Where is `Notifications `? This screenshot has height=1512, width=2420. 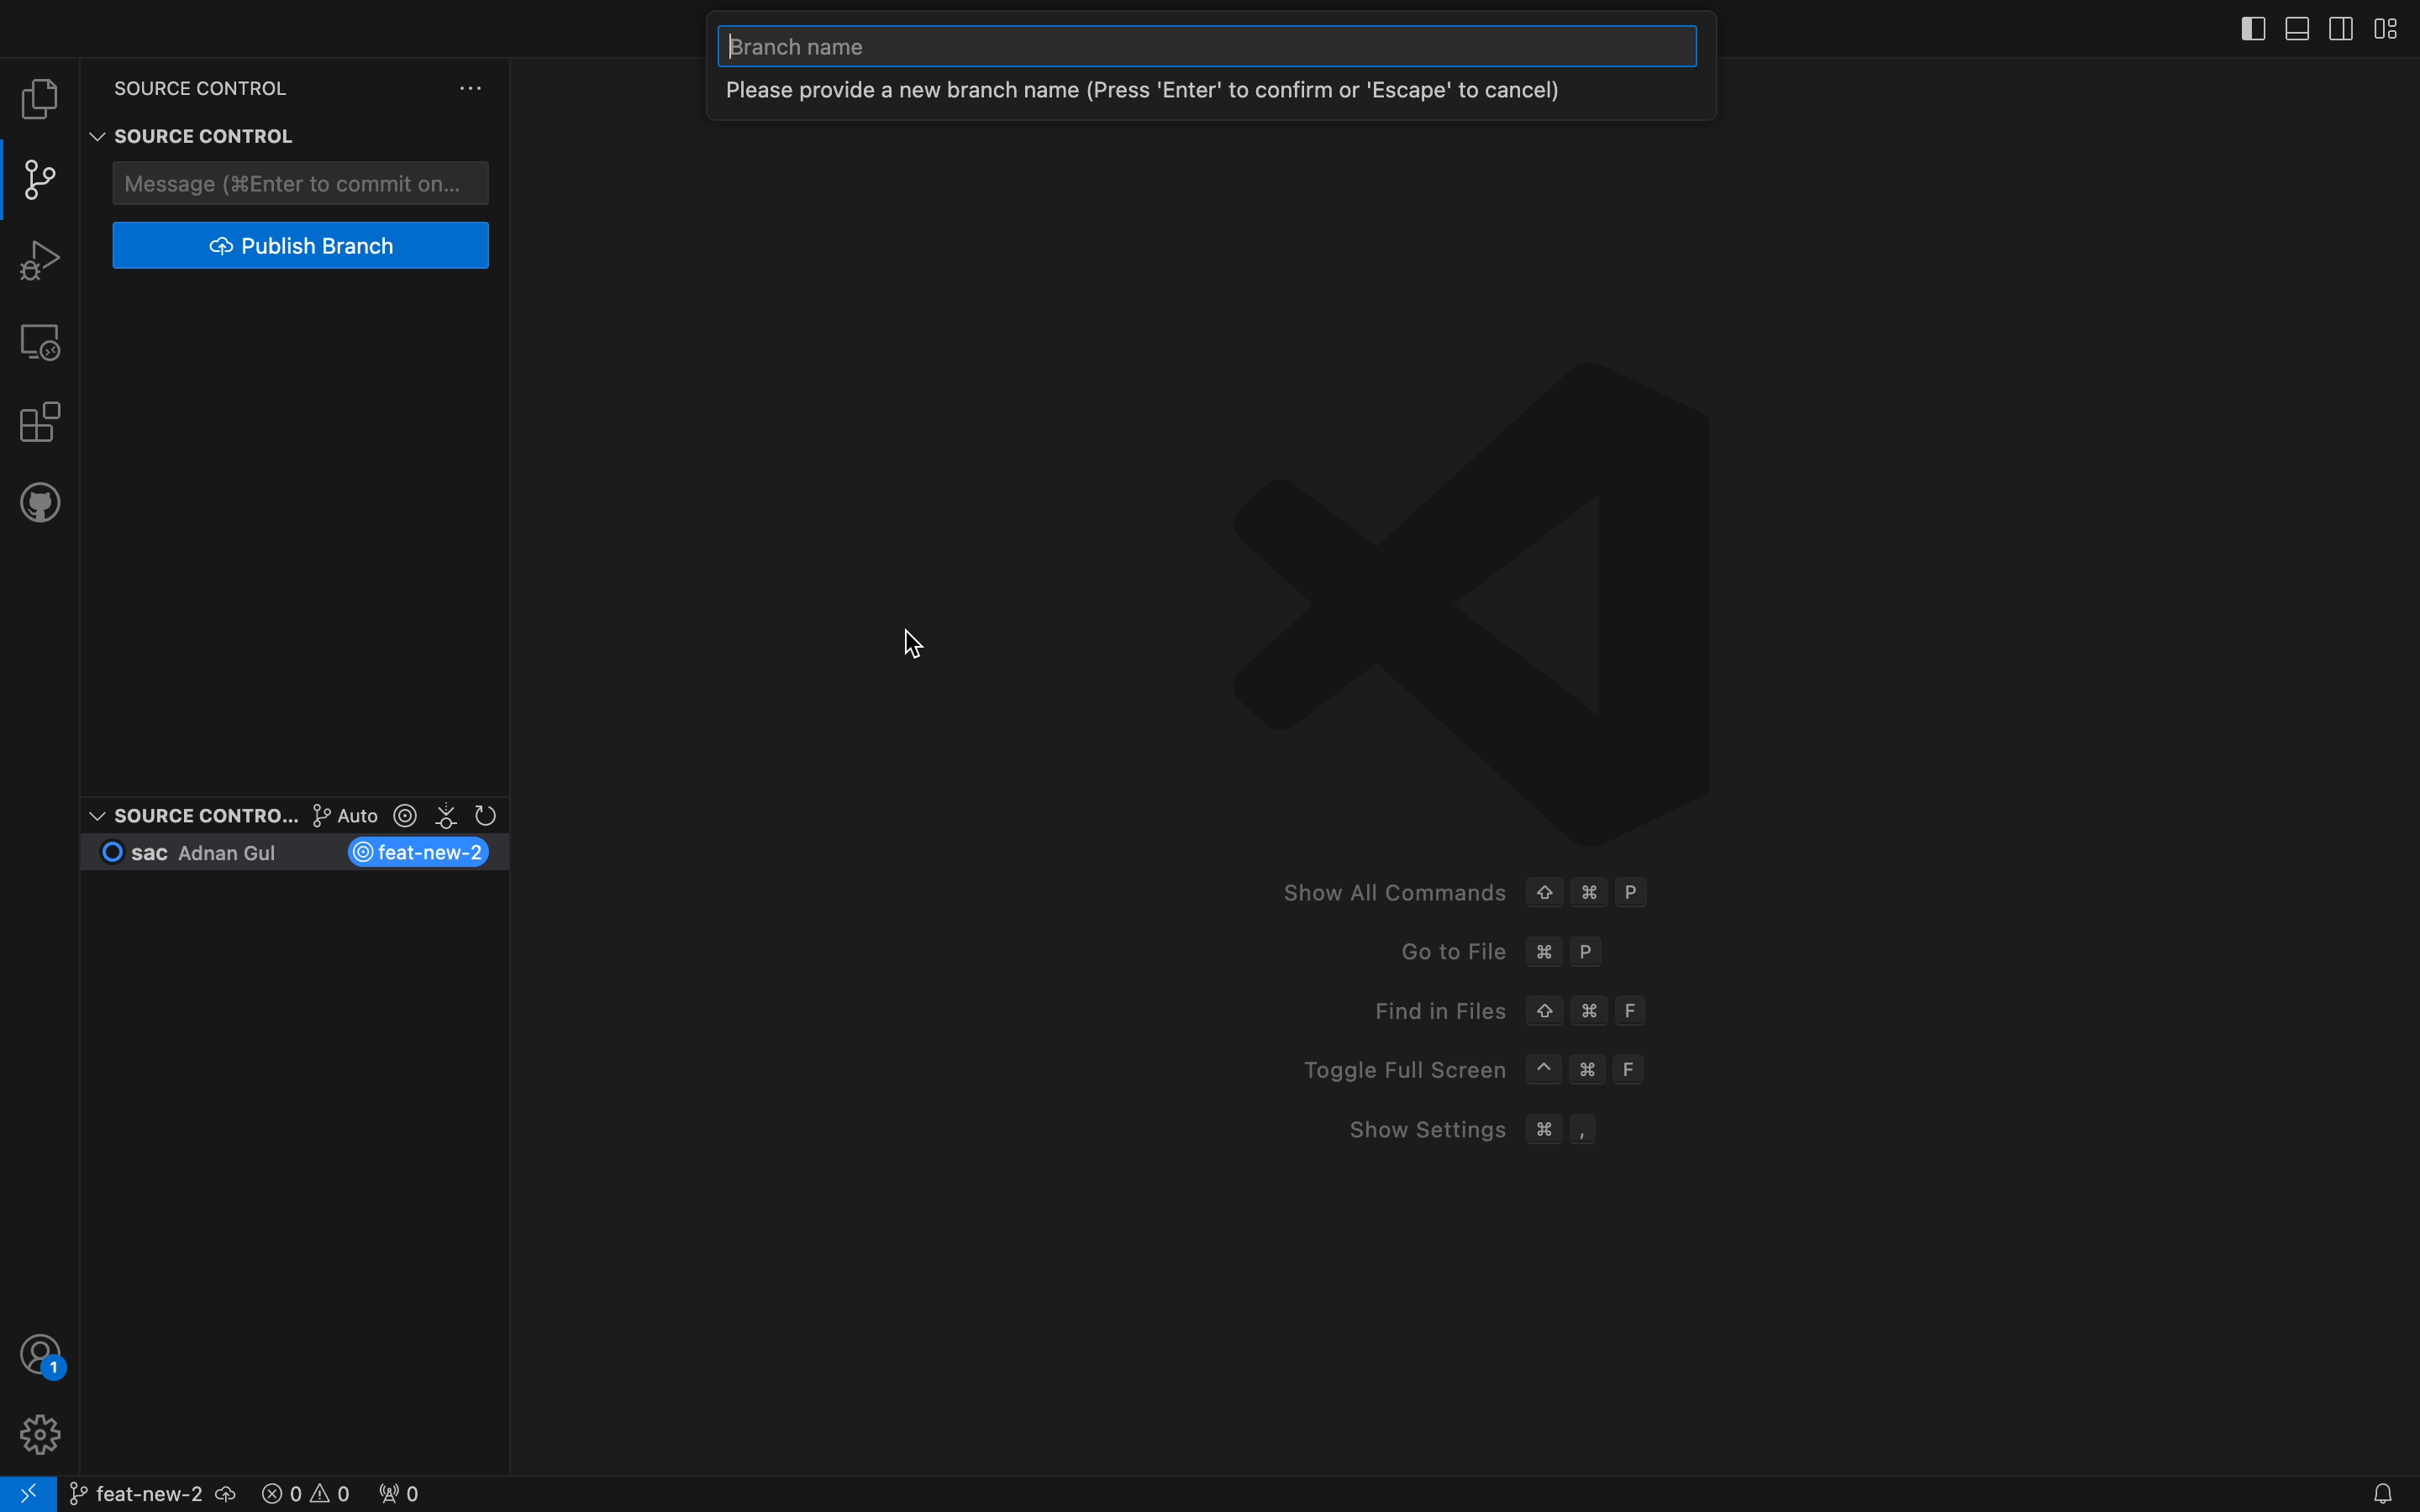
Notifications  is located at coordinates (2378, 1495).